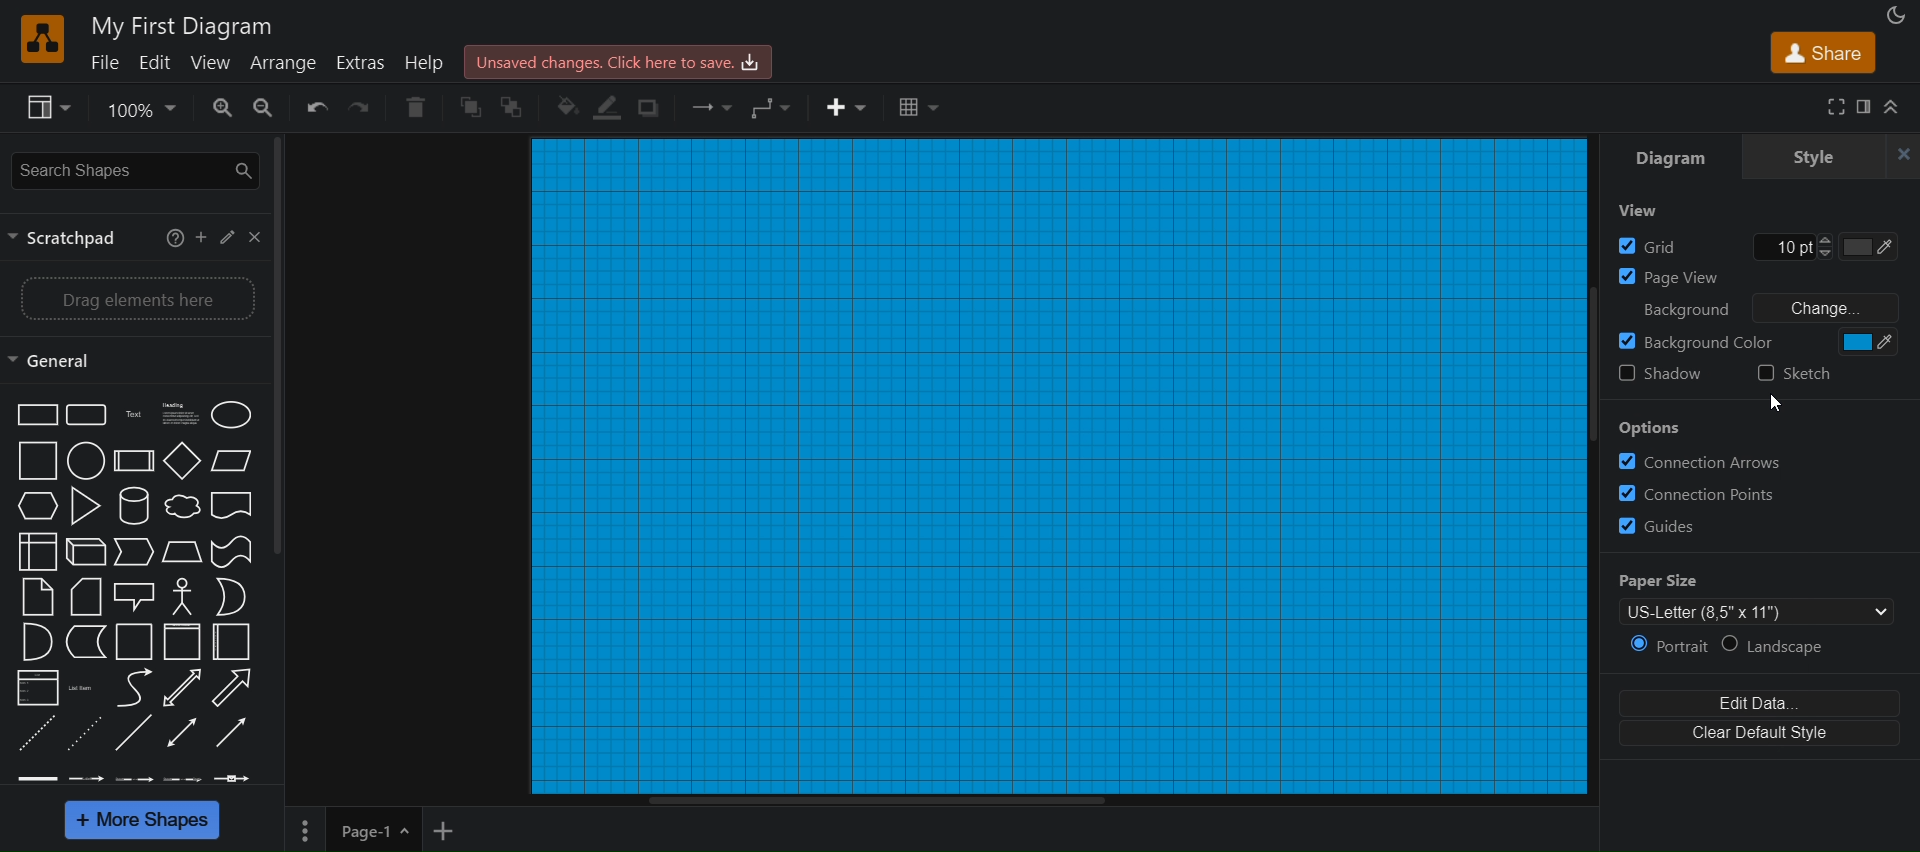 Image resolution: width=1920 pixels, height=852 pixels. Describe the element at coordinates (1788, 648) in the screenshot. I see `landscape` at that location.